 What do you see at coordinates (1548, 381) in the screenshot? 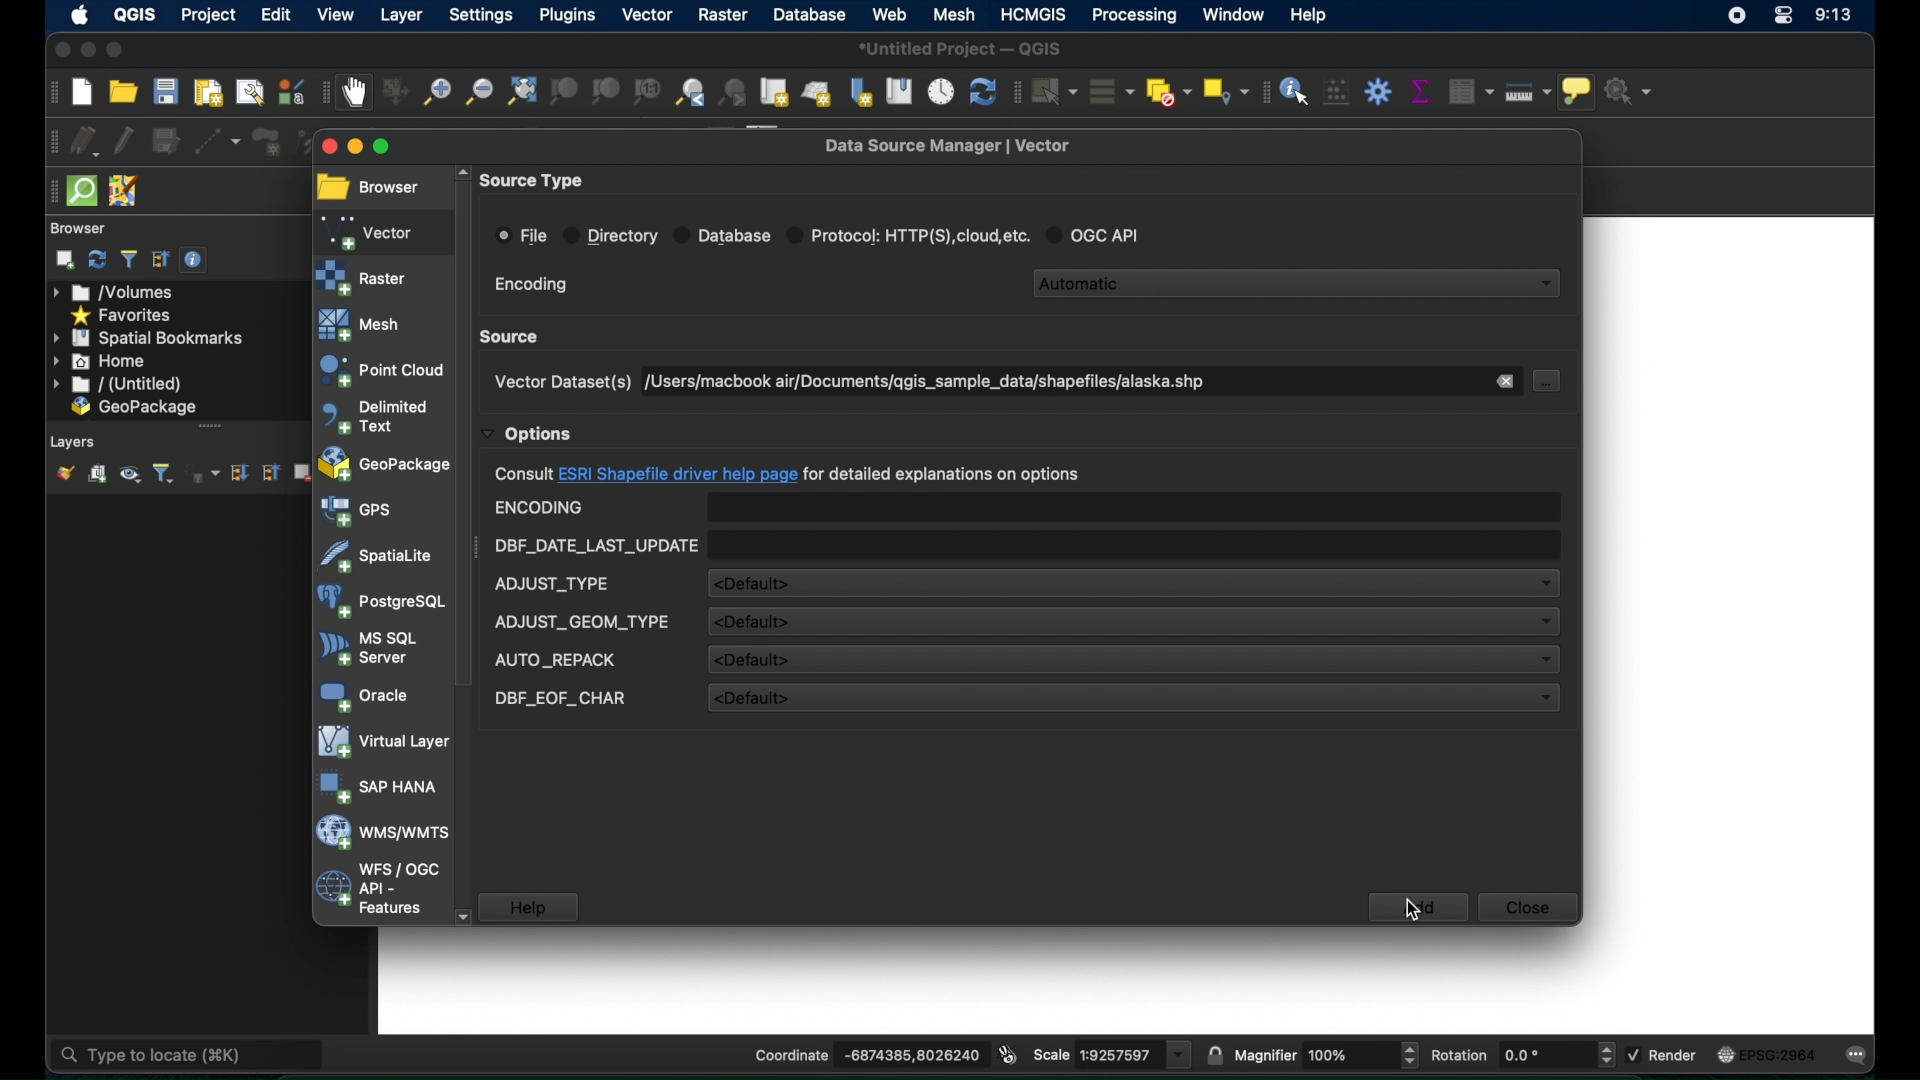
I see `select dataset button` at bounding box center [1548, 381].